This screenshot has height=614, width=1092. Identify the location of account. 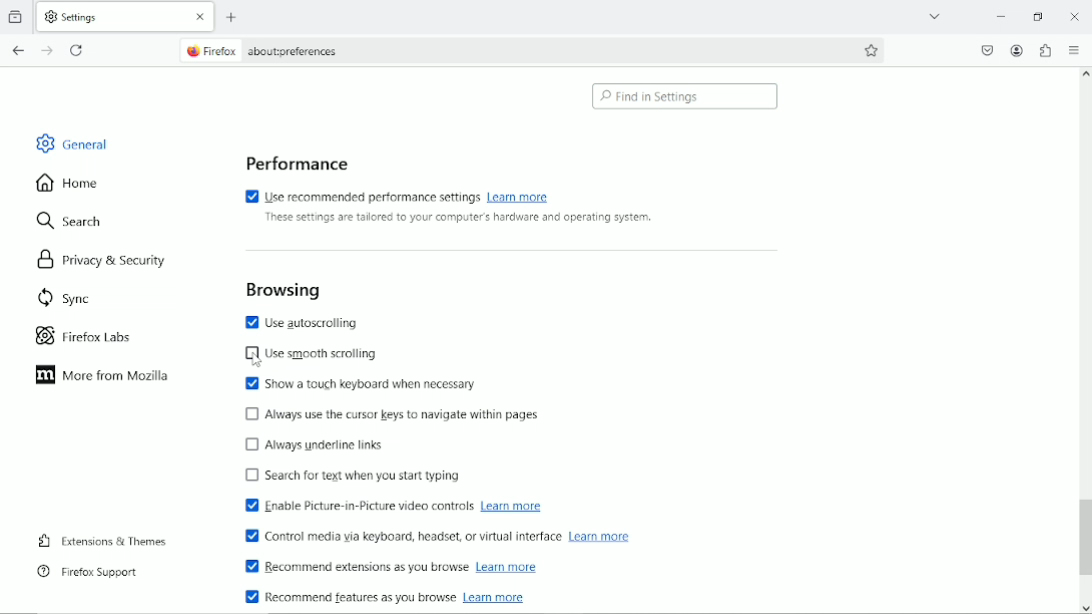
(1018, 51).